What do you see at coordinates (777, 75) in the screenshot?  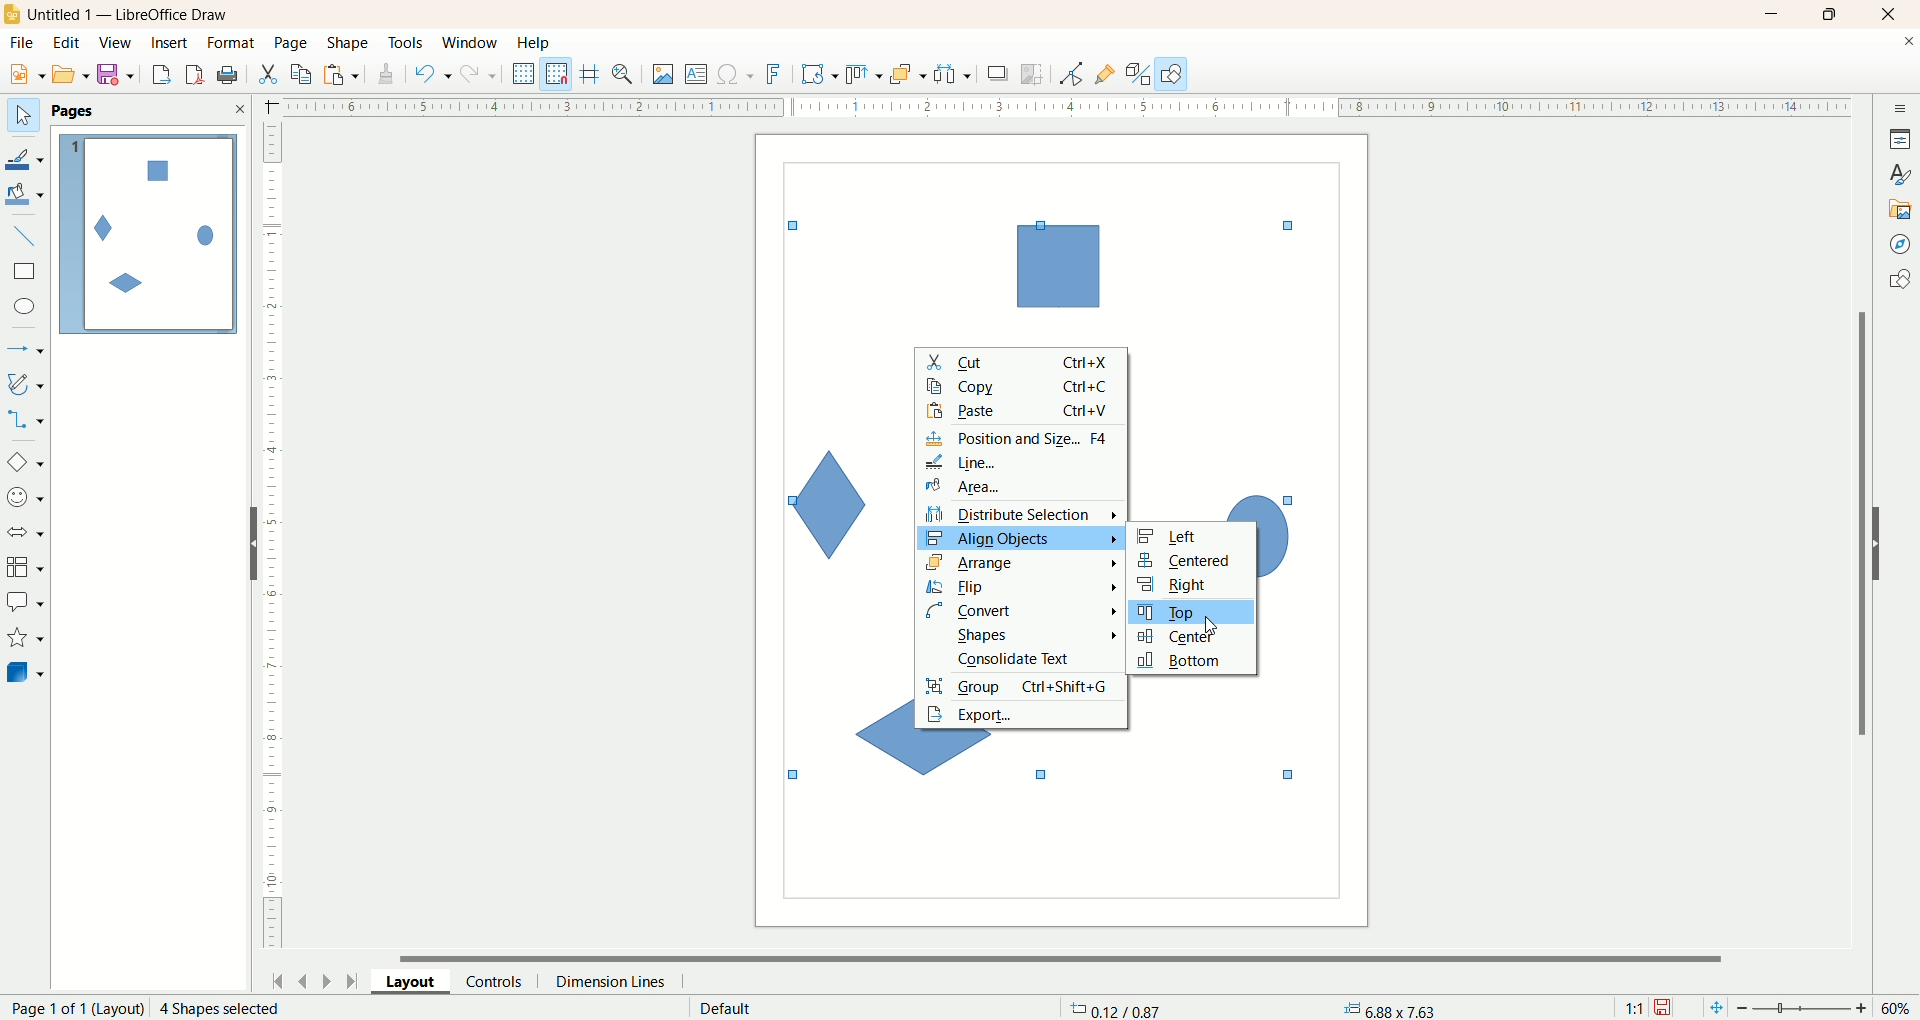 I see `fontwork text` at bounding box center [777, 75].